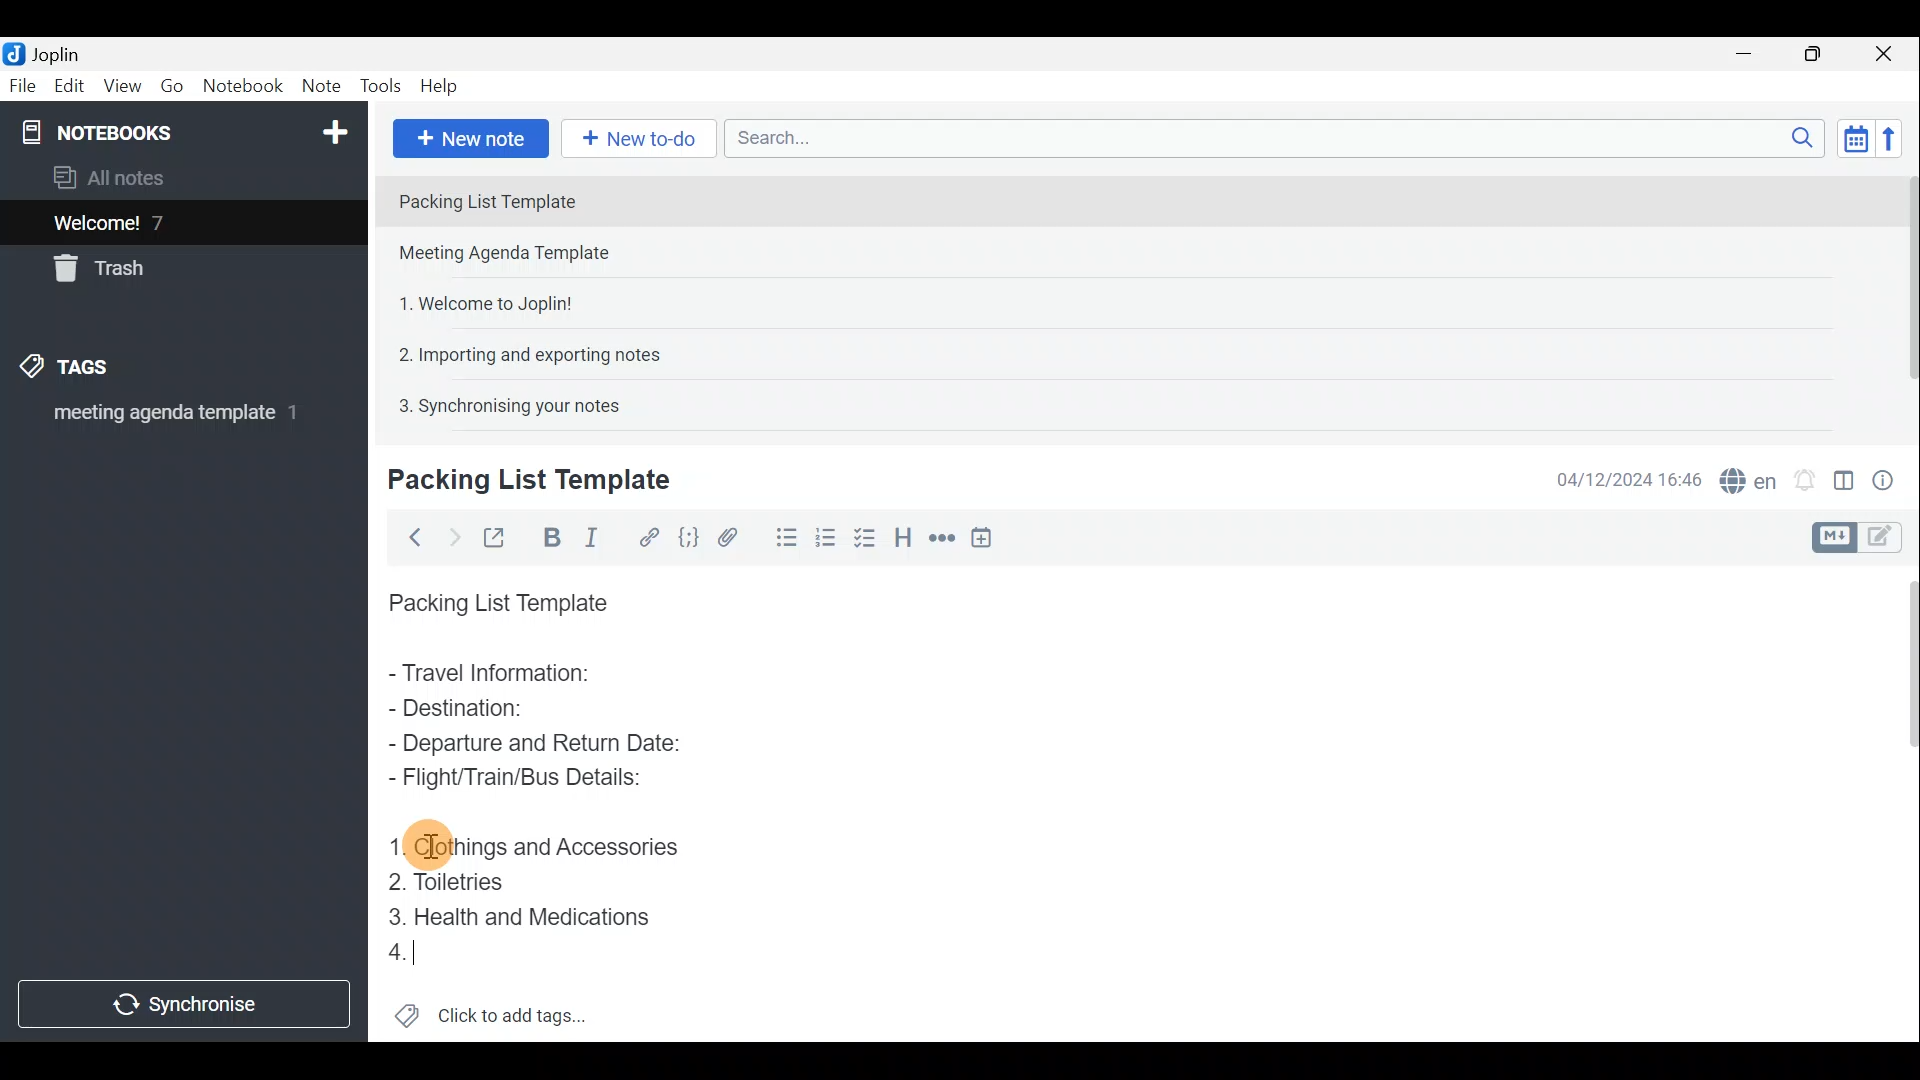 This screenshot has width=1920, height=1080. What do you see at coordinates (494, 597) in the screenshot?
I see `Packing List Template` at bounding box center [494, 597].